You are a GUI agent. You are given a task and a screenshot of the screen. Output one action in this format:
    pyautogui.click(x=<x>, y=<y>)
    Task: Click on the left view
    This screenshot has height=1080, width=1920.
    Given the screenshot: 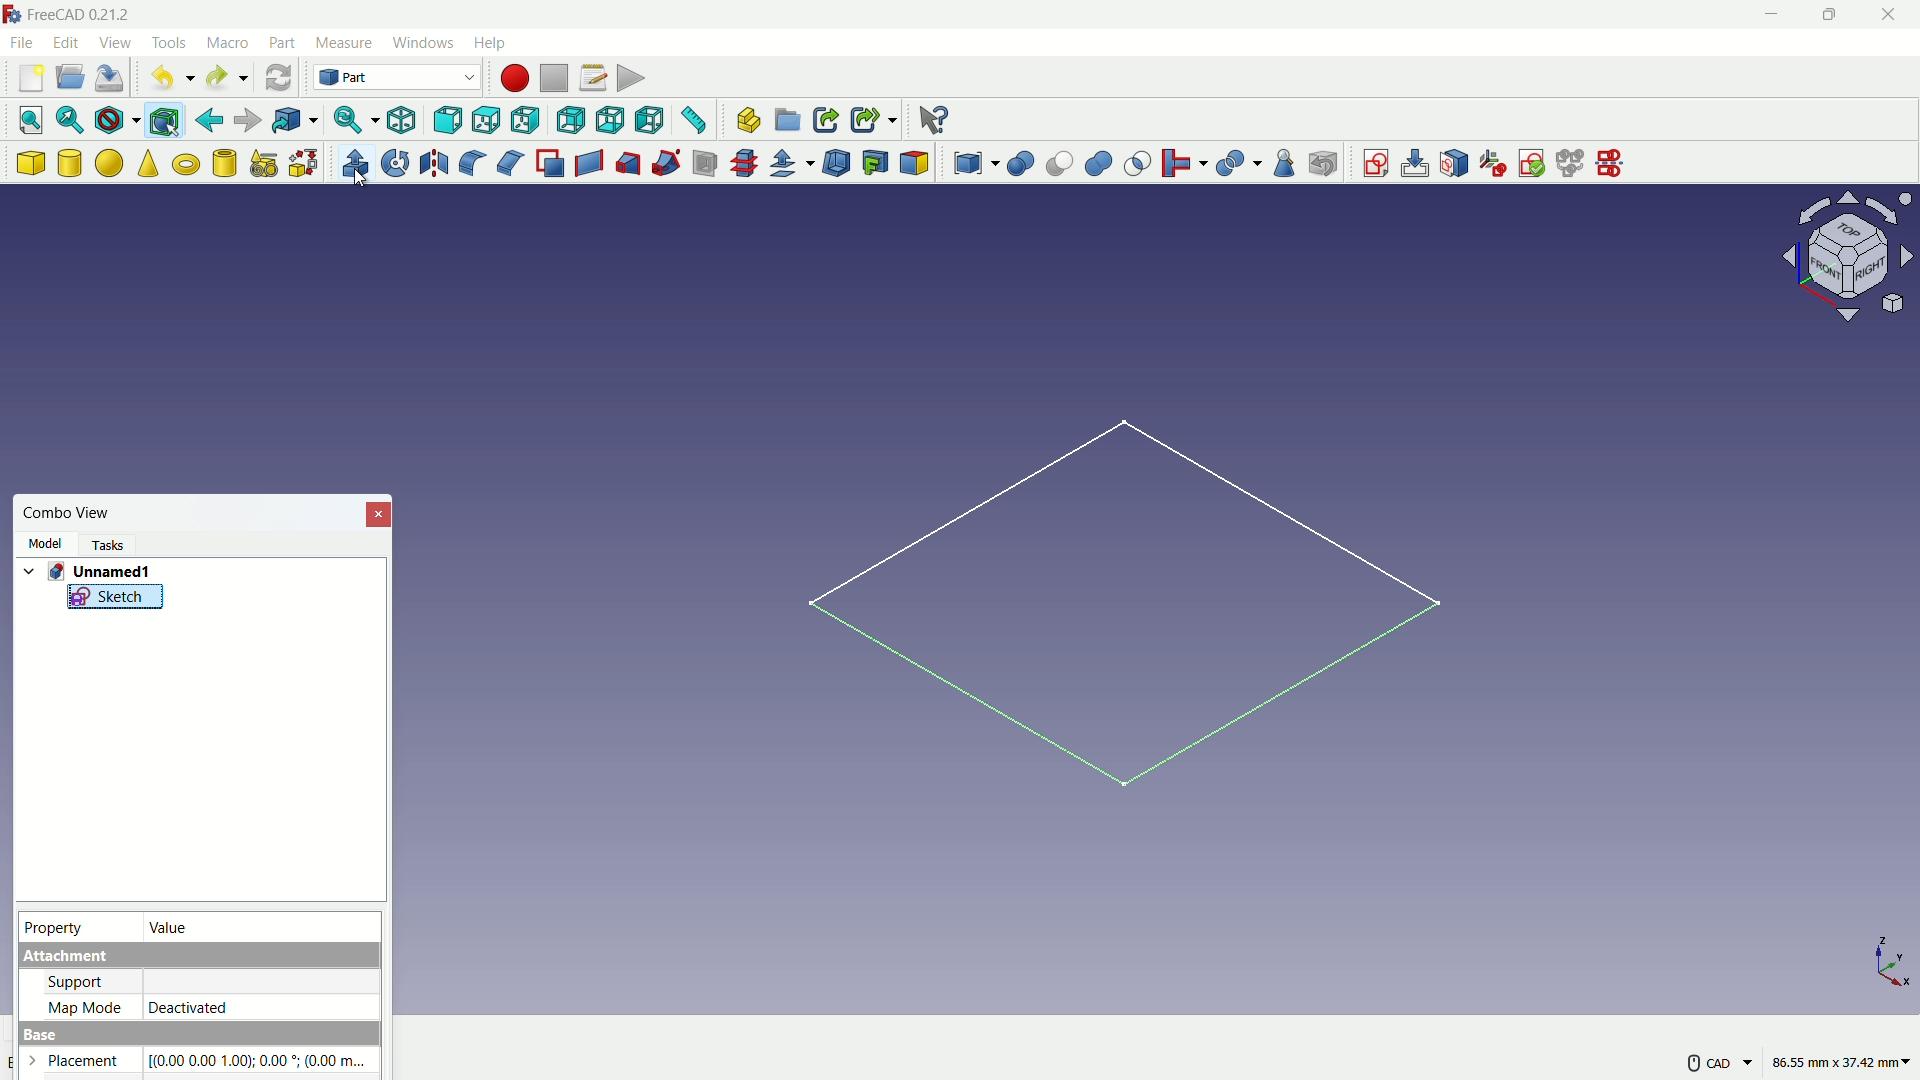 What is the action you would take?
    pyautogui.click(x=649, y=119)
    